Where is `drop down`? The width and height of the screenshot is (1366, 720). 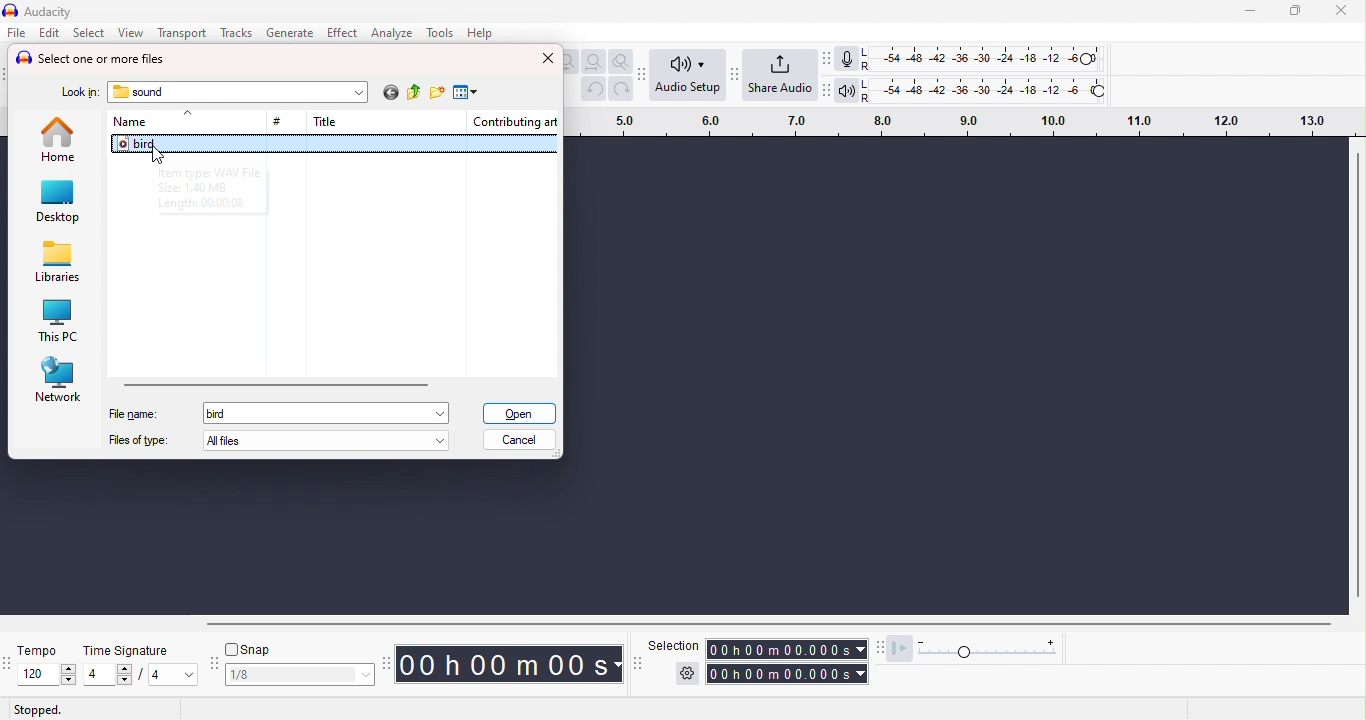
drop down is located at coordinates (358, 92).